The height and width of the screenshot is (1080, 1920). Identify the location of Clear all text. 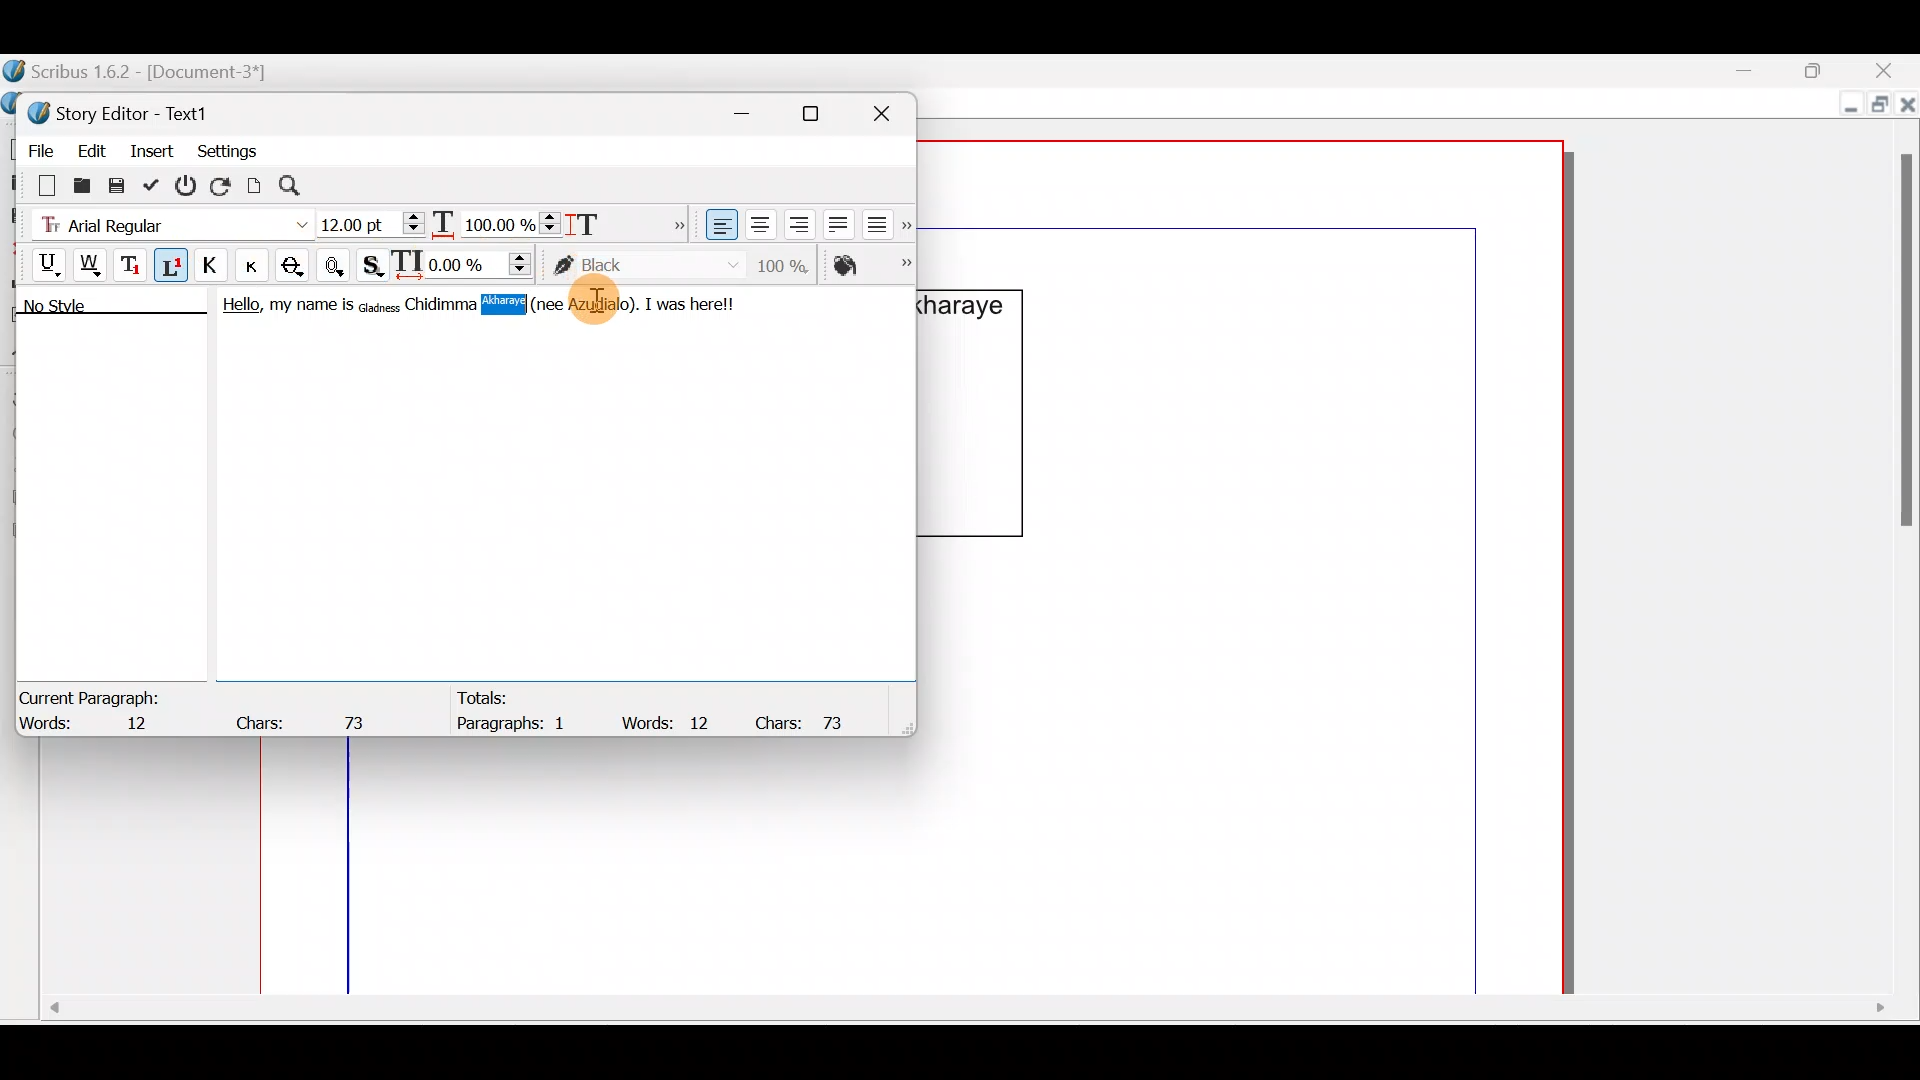
(37, 184).